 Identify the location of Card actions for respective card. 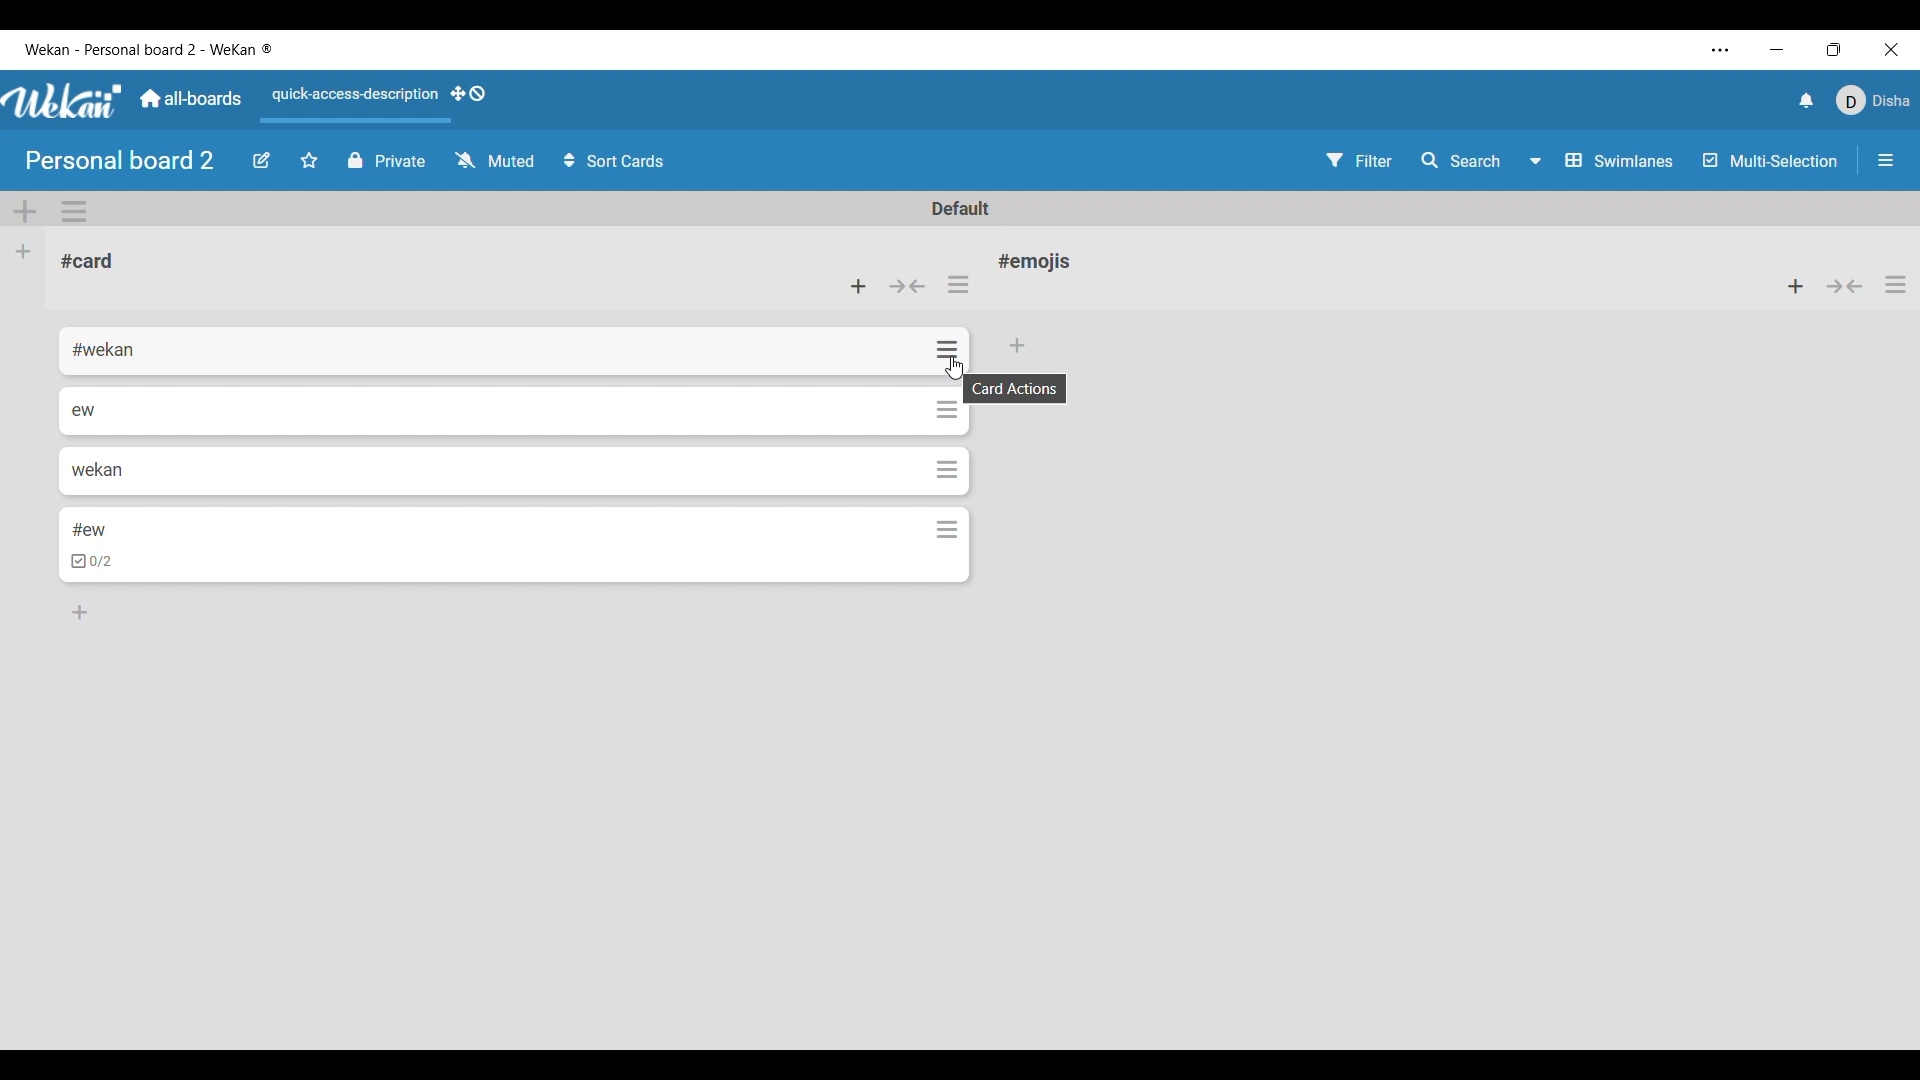
(950, 349).